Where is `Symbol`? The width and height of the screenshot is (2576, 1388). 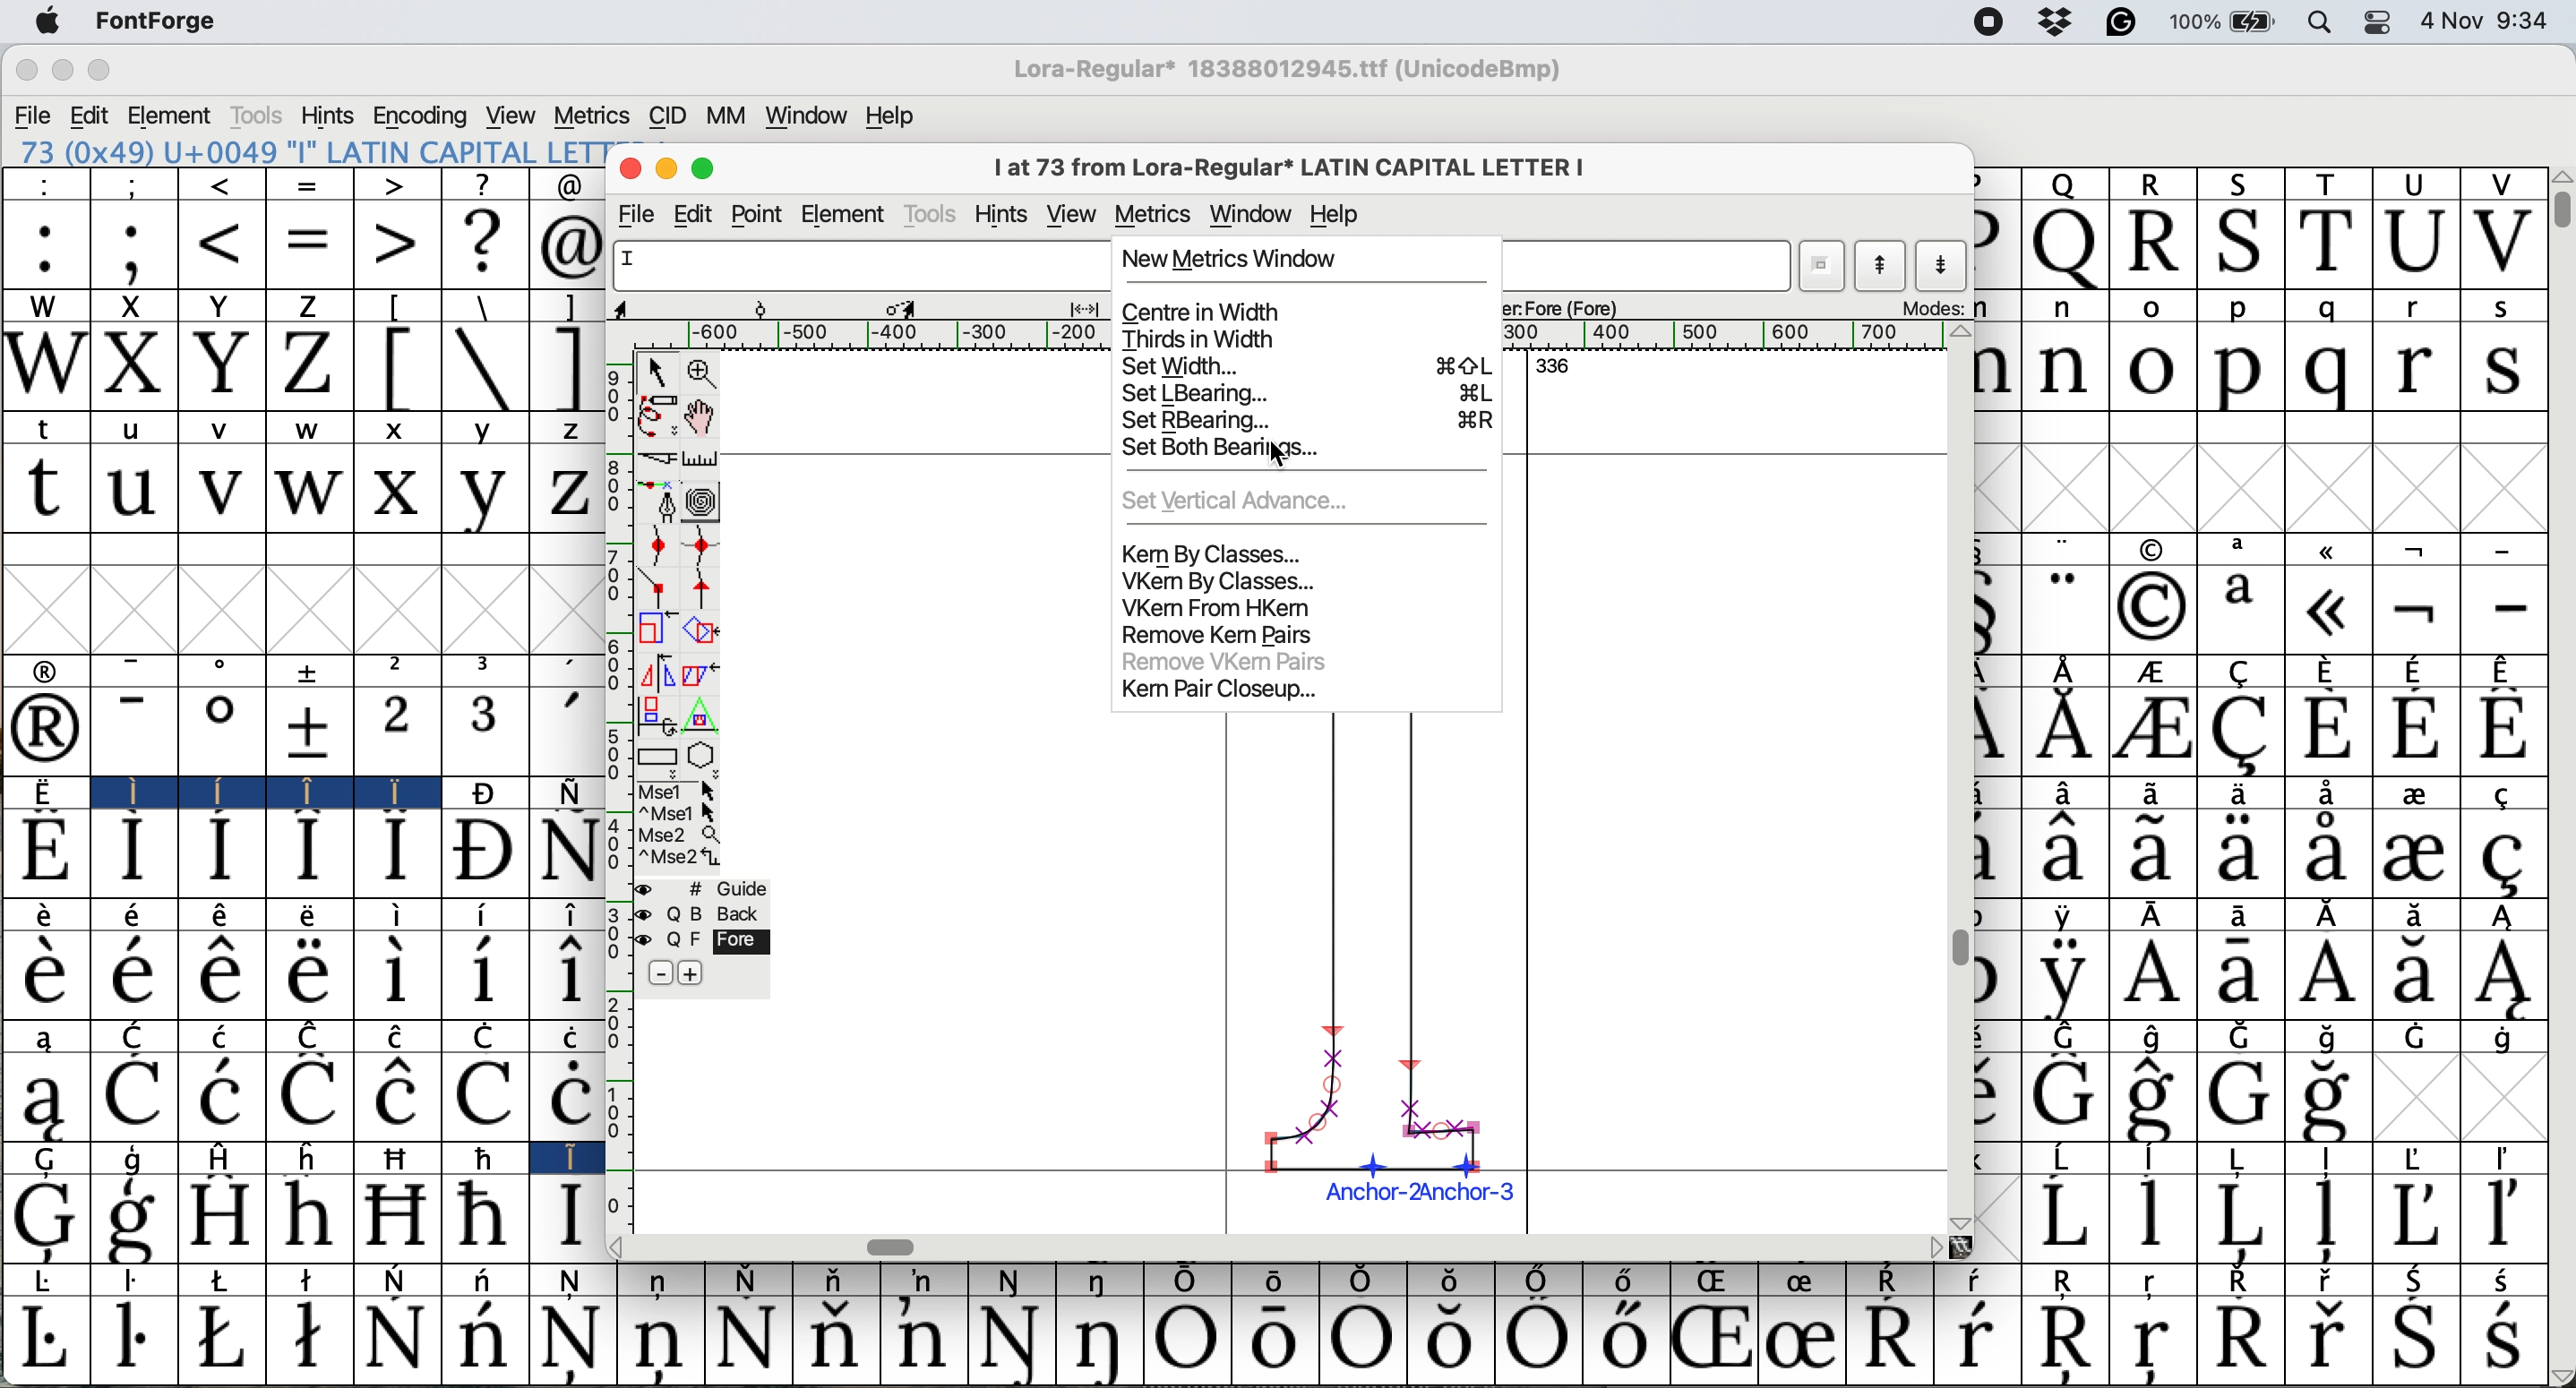
Symbol is located at coordinates (2329, 666).